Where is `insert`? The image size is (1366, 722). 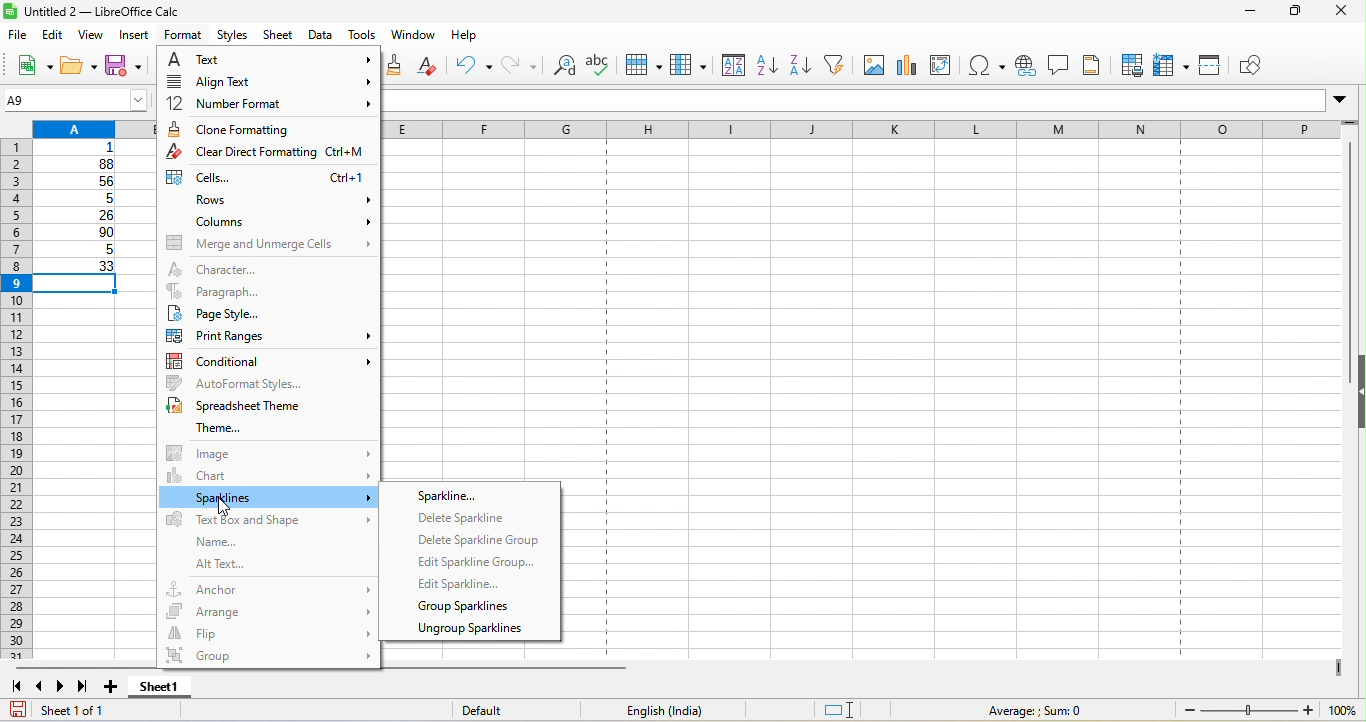
insert is located at coordinates (136, 36).